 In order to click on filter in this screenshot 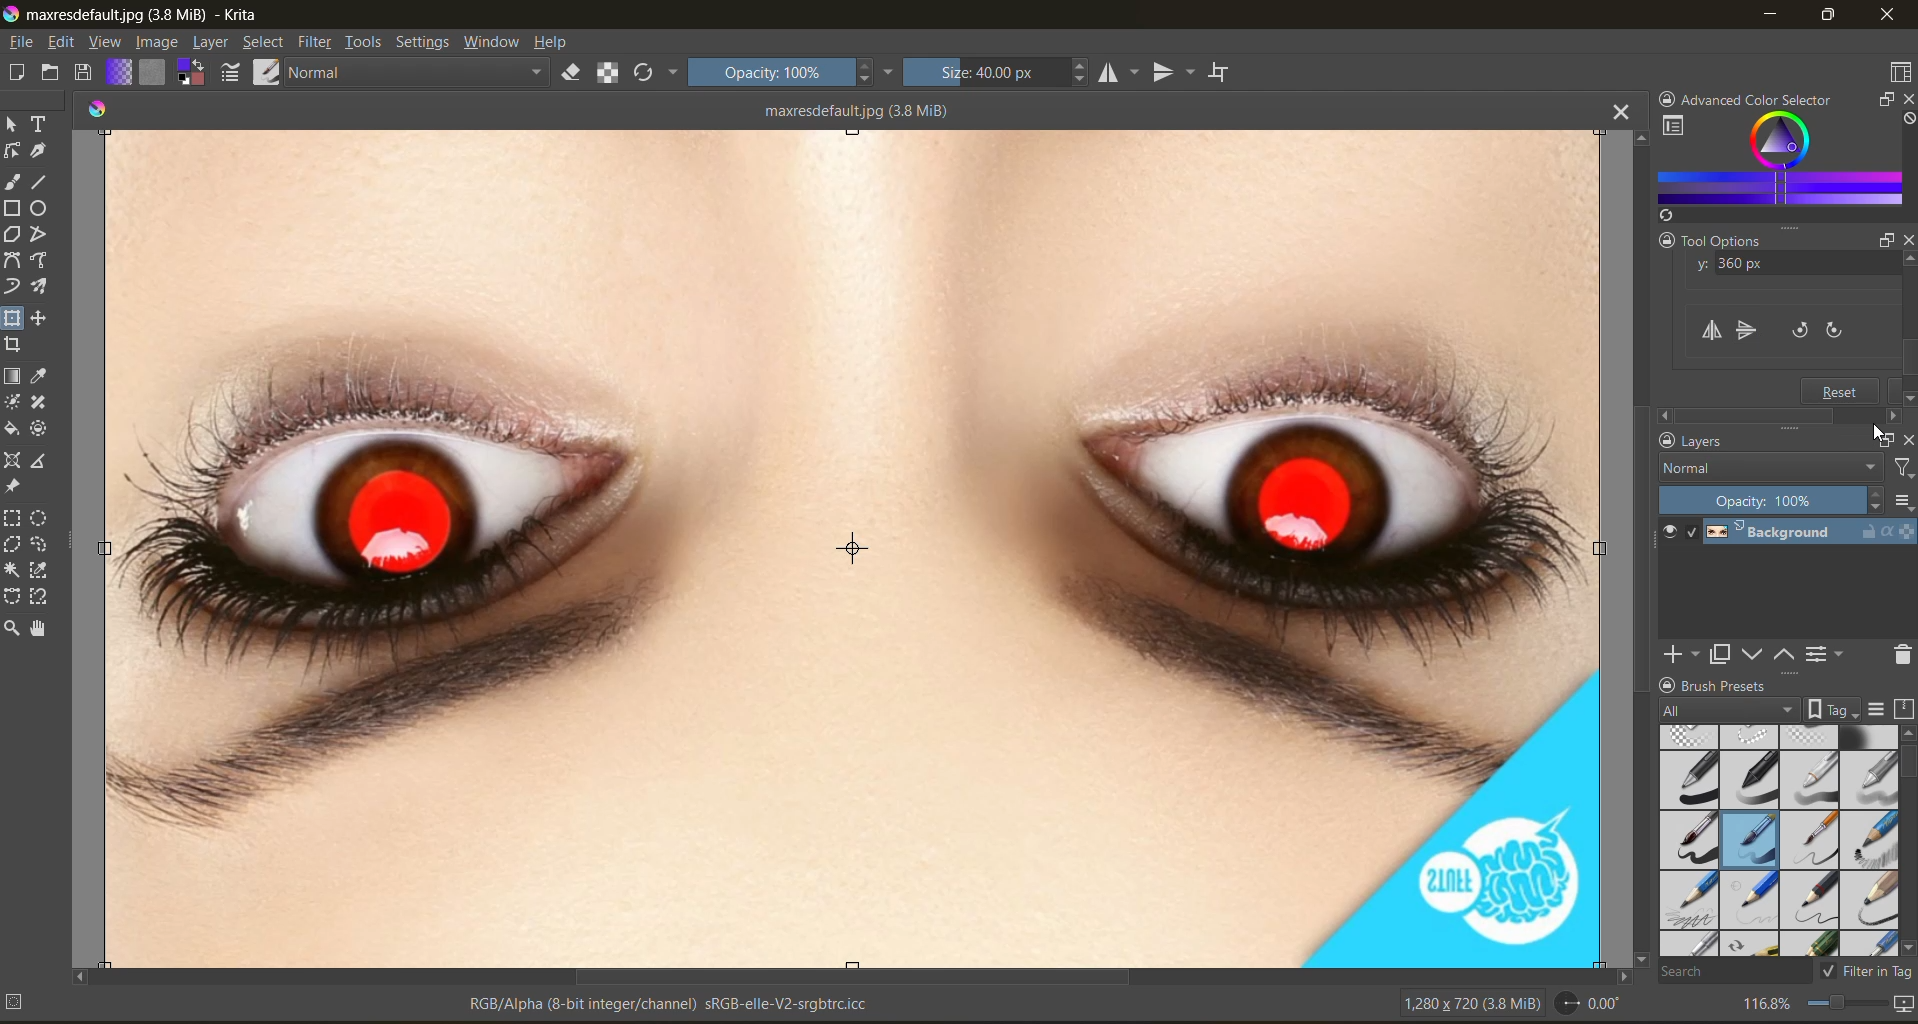, I will do `click(319, 41)`.